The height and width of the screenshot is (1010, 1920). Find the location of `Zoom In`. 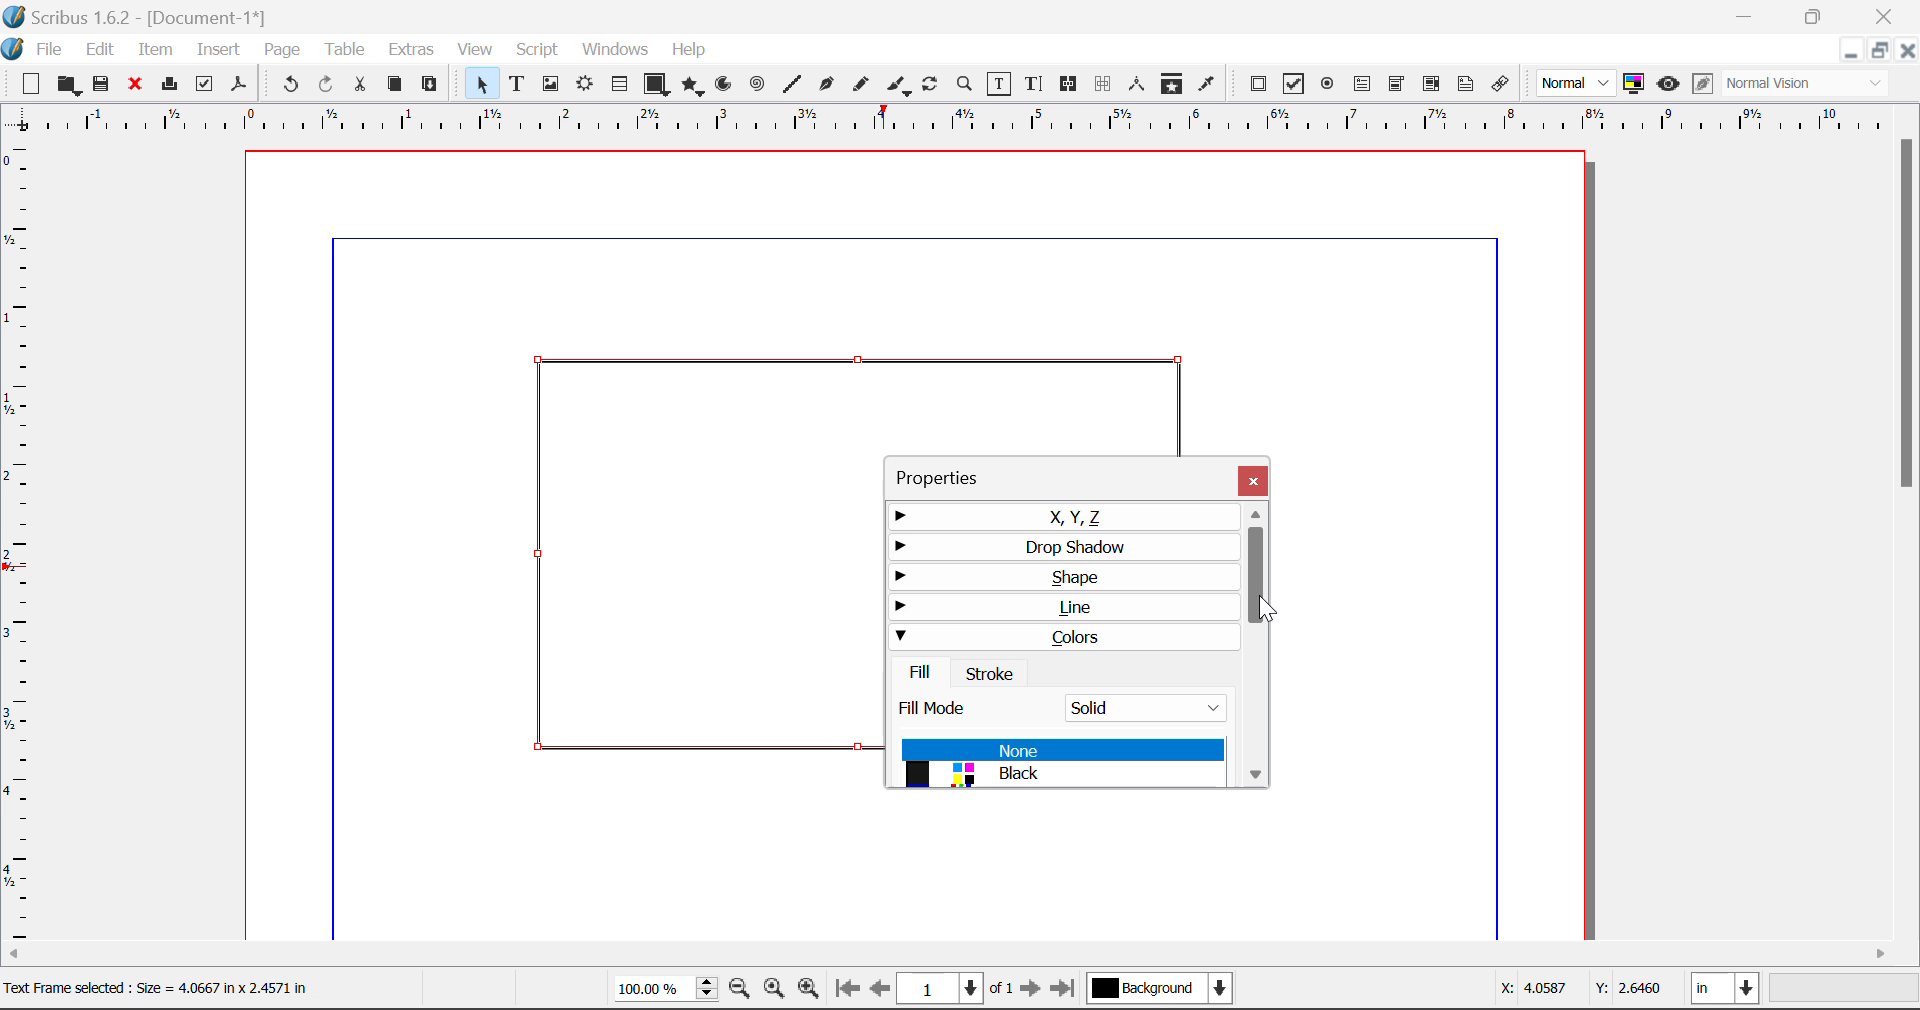

Zoom In is located at coordinates (809, 991).